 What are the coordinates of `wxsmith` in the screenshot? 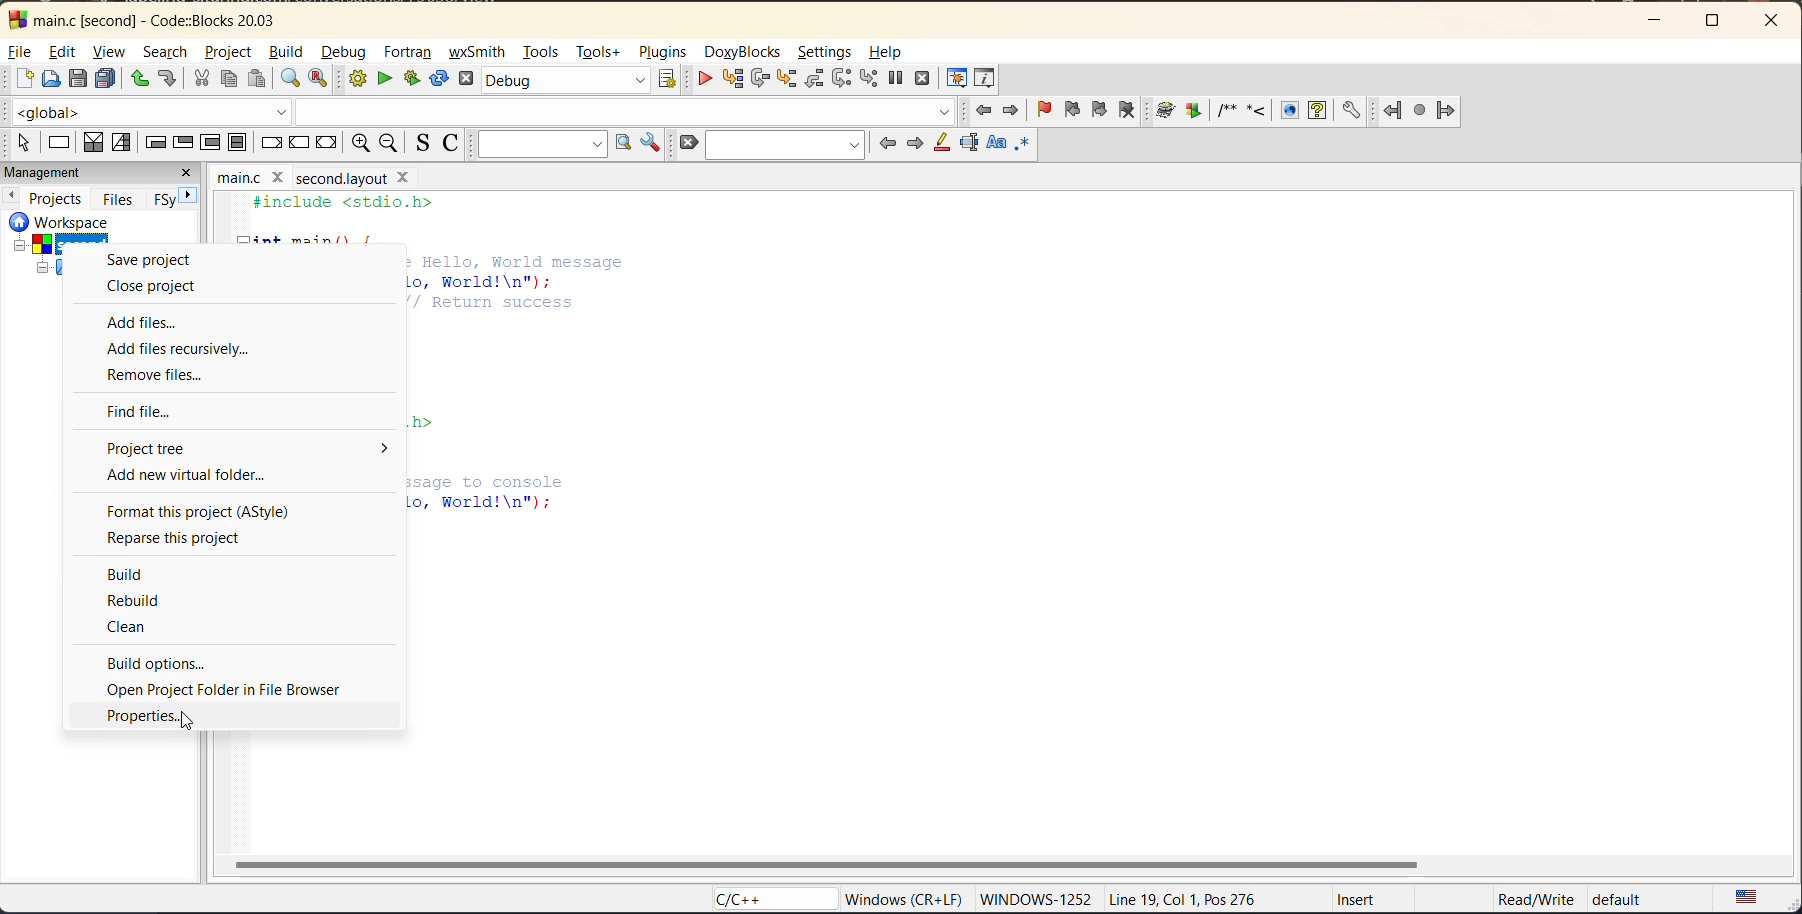 It's located at (481, 53).